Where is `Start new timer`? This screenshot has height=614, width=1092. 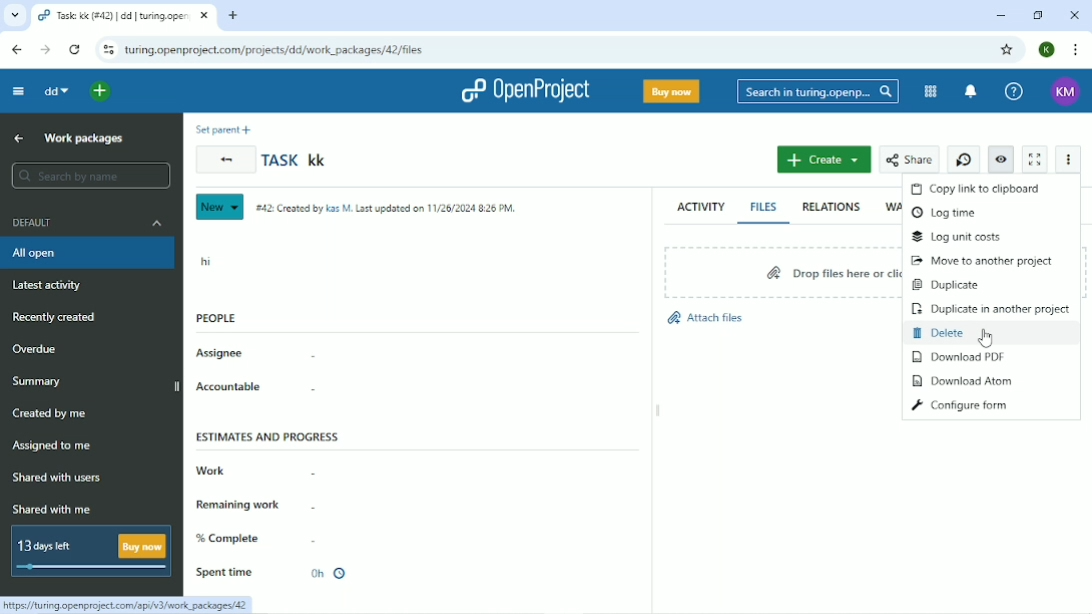
Start new timer is located at coordinates (965, 159).